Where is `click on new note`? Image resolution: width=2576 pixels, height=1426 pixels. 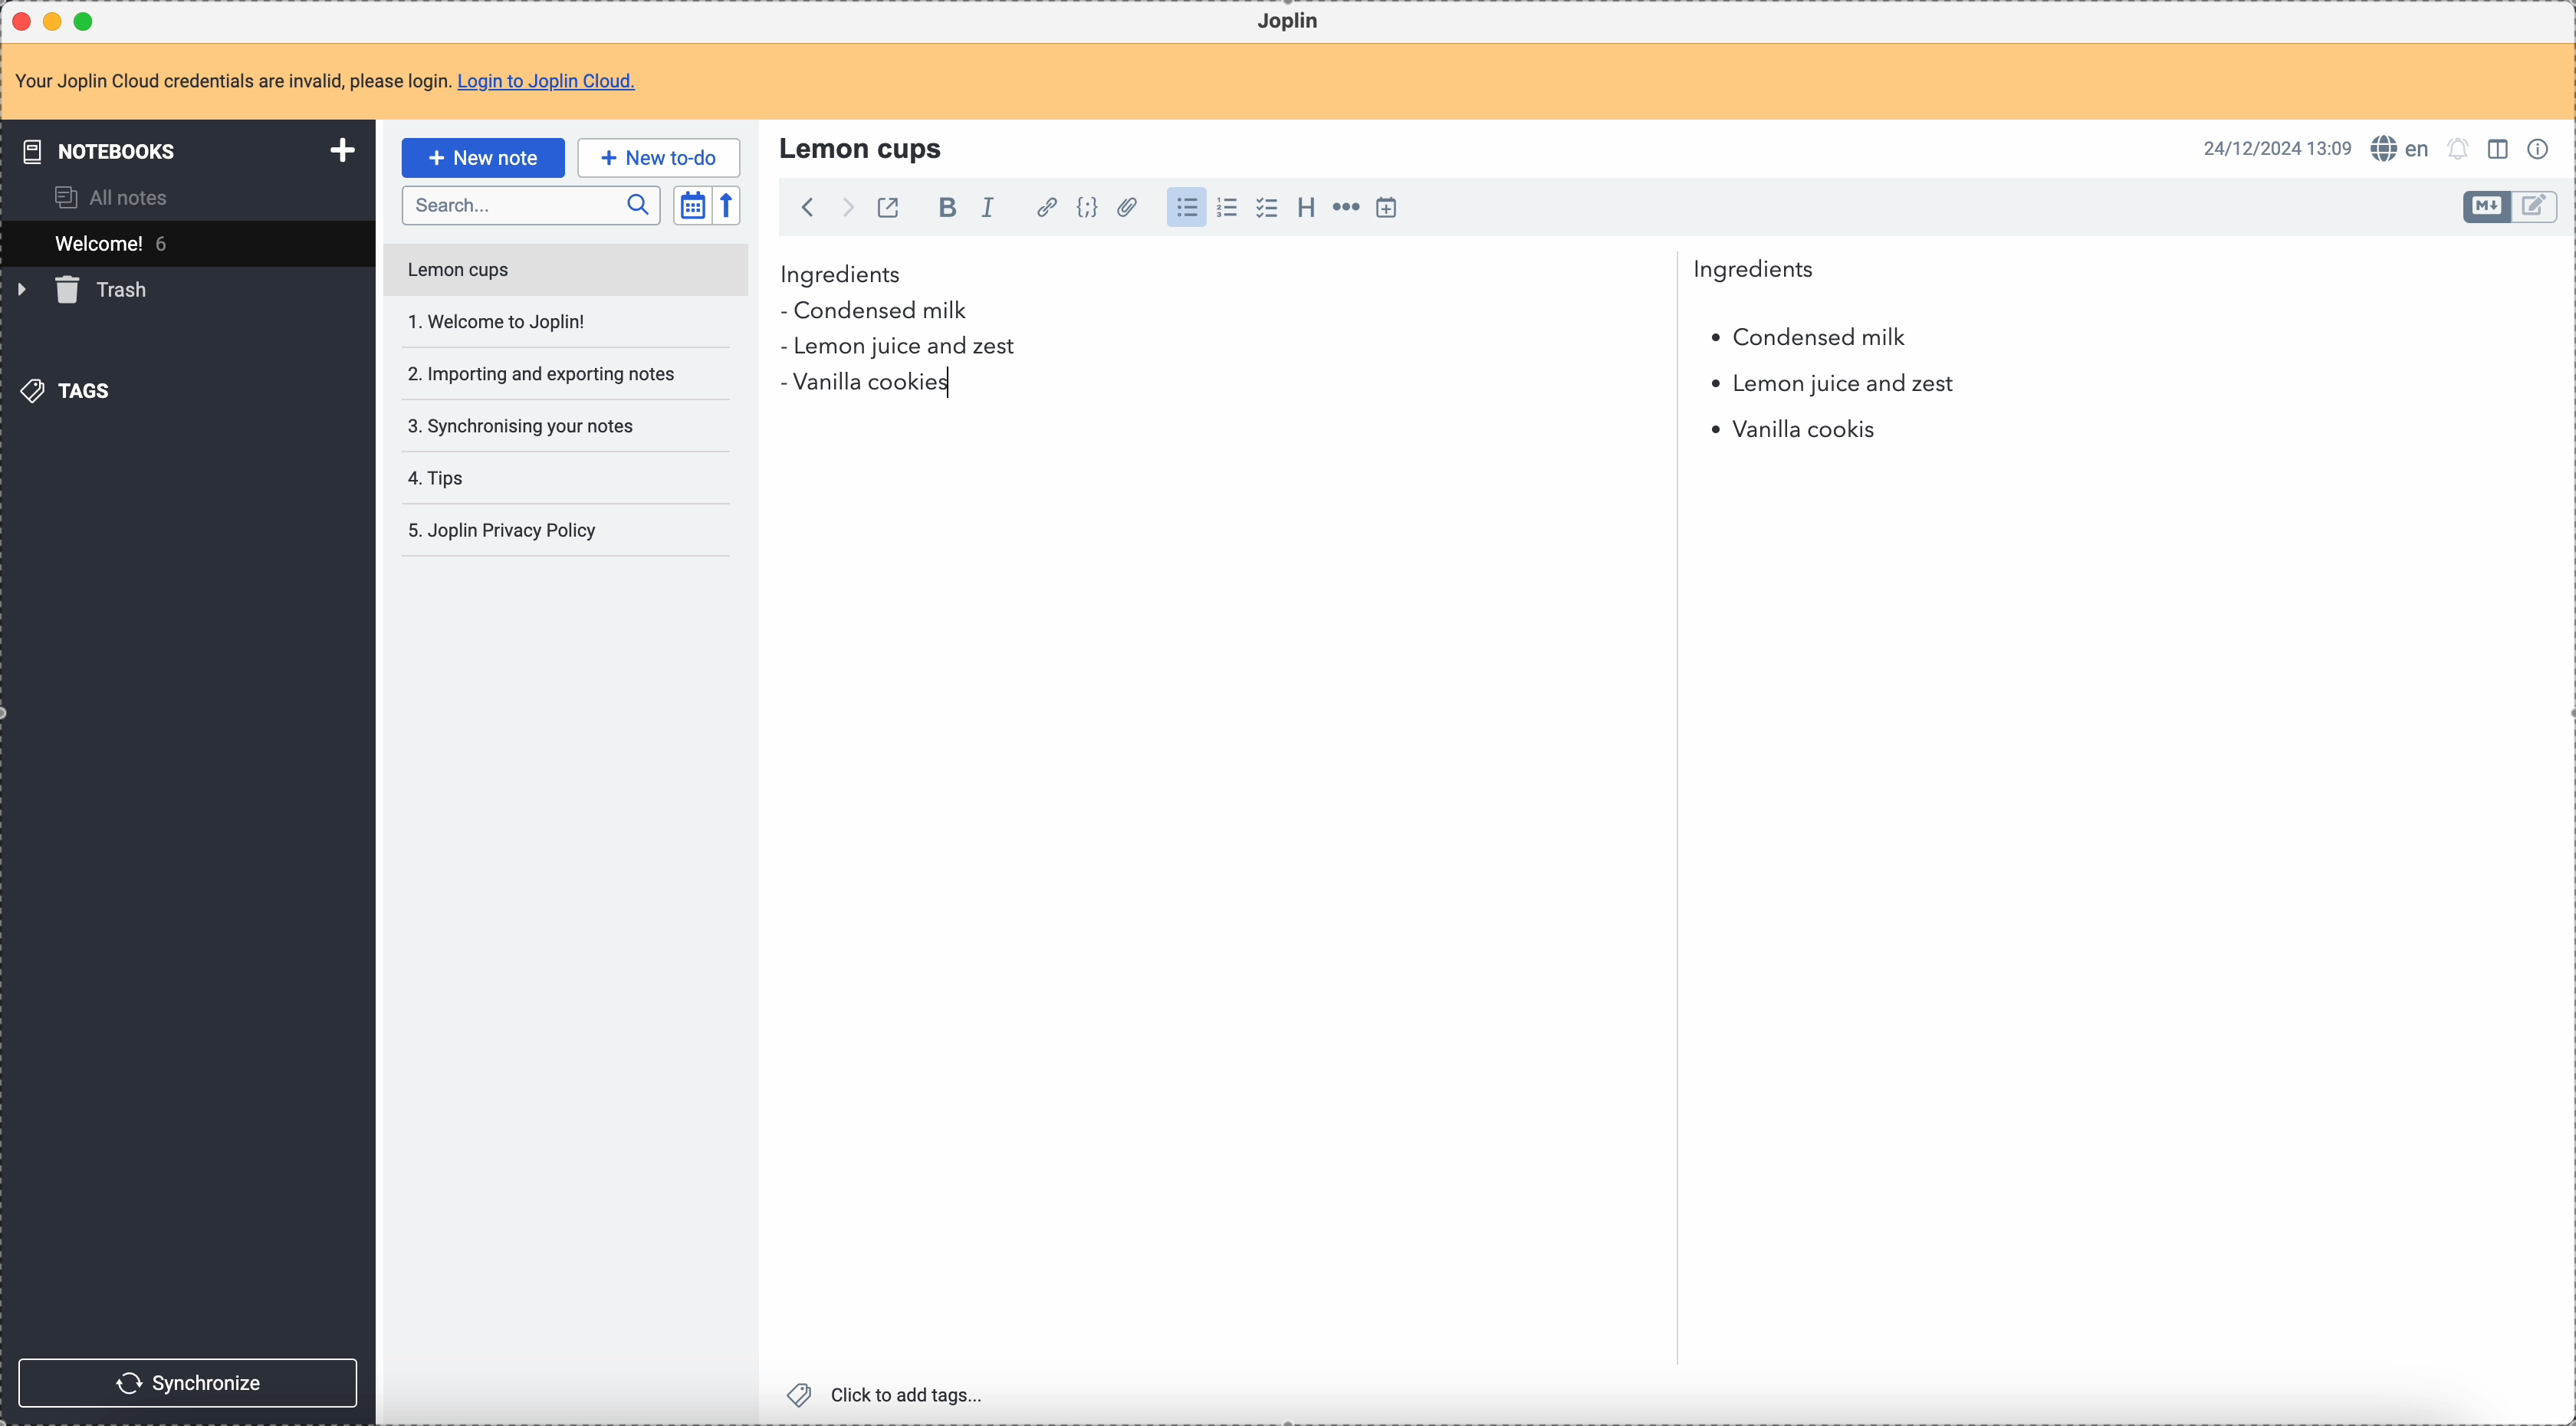 click on new note is located at coordinates (482, 157).